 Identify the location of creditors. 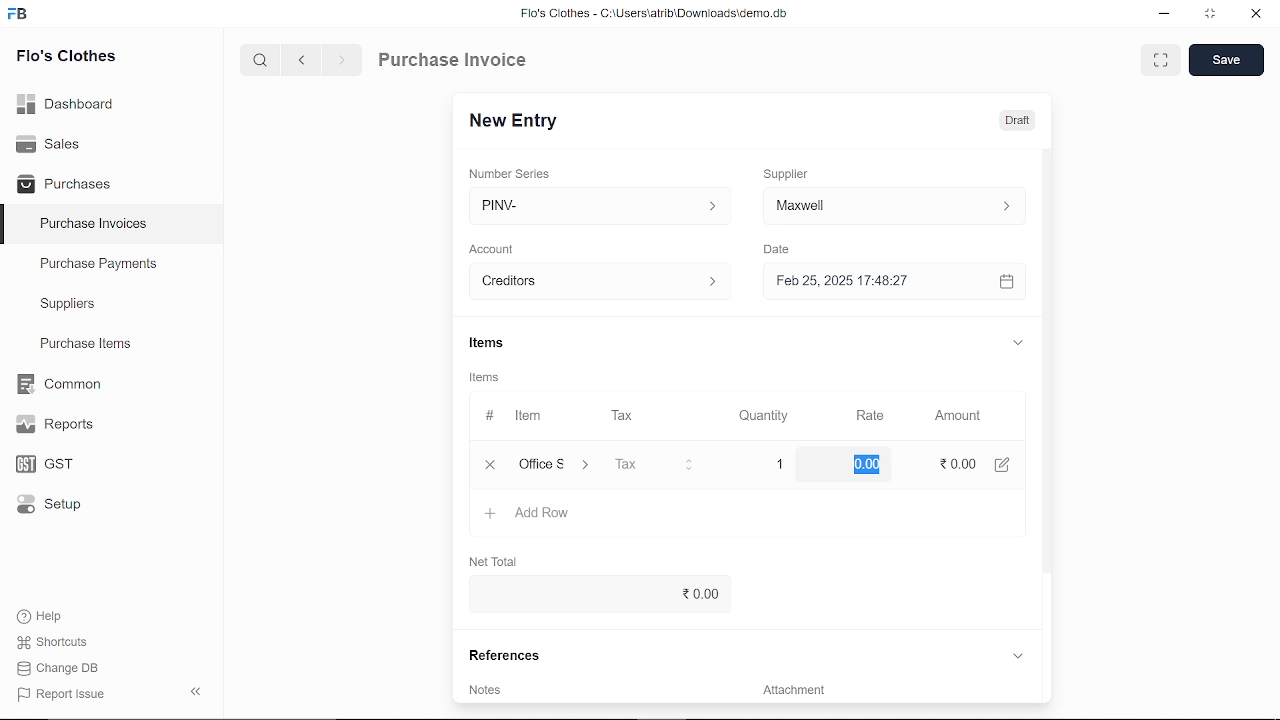
(596, 280).